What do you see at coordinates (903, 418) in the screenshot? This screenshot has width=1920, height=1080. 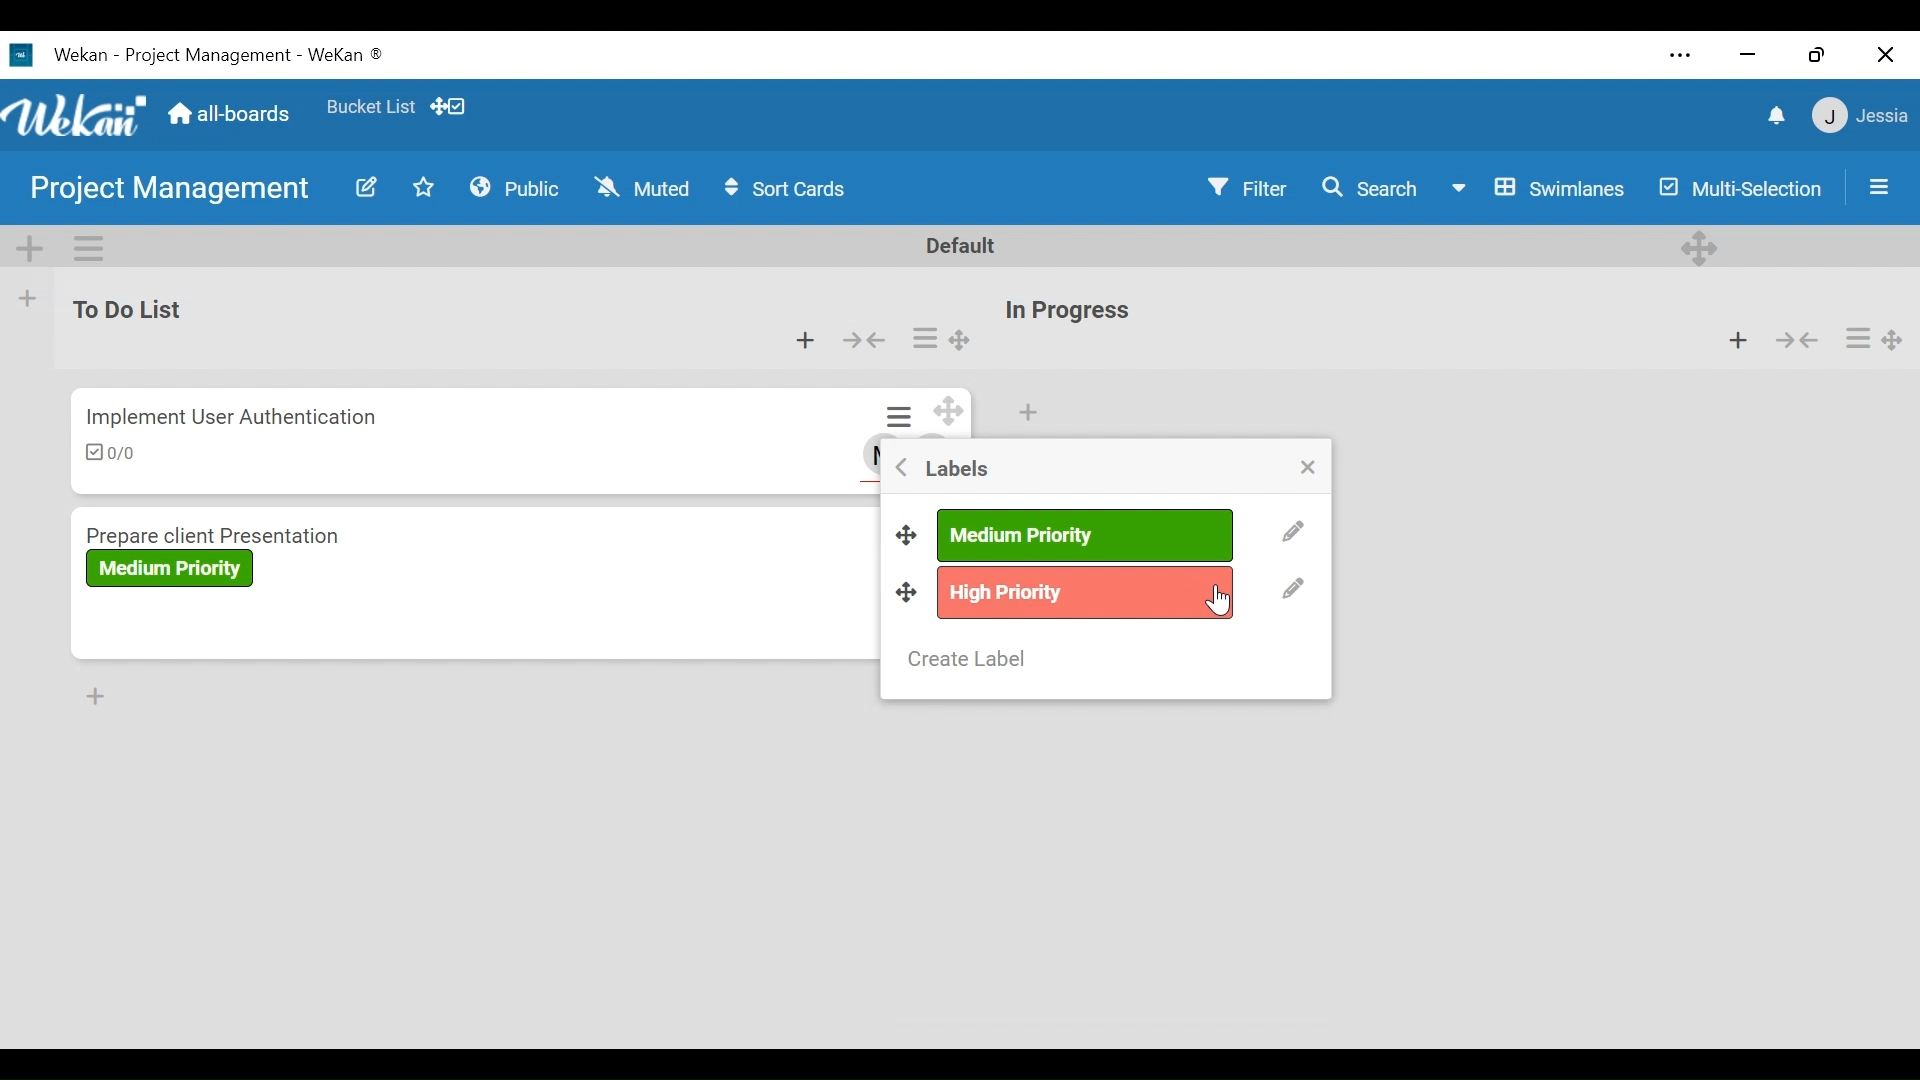 I see `Card actions` at bounding box center [903, 418].